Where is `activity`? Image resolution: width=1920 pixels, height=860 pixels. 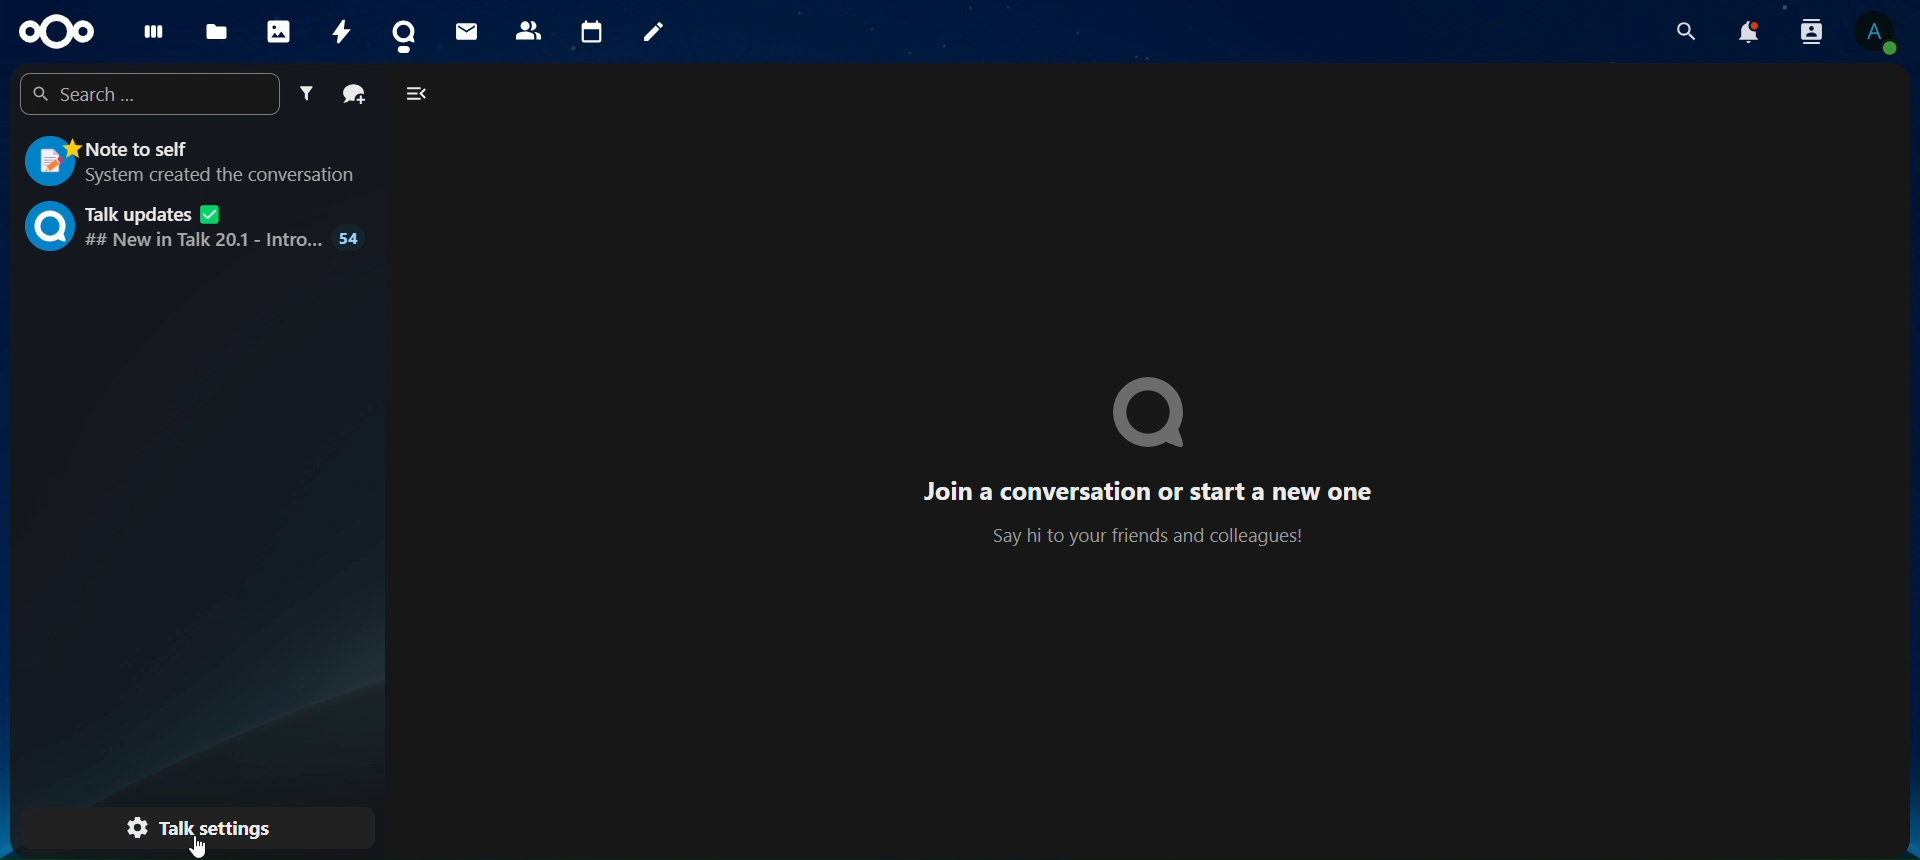
activity is located at coordinates (342, 30).